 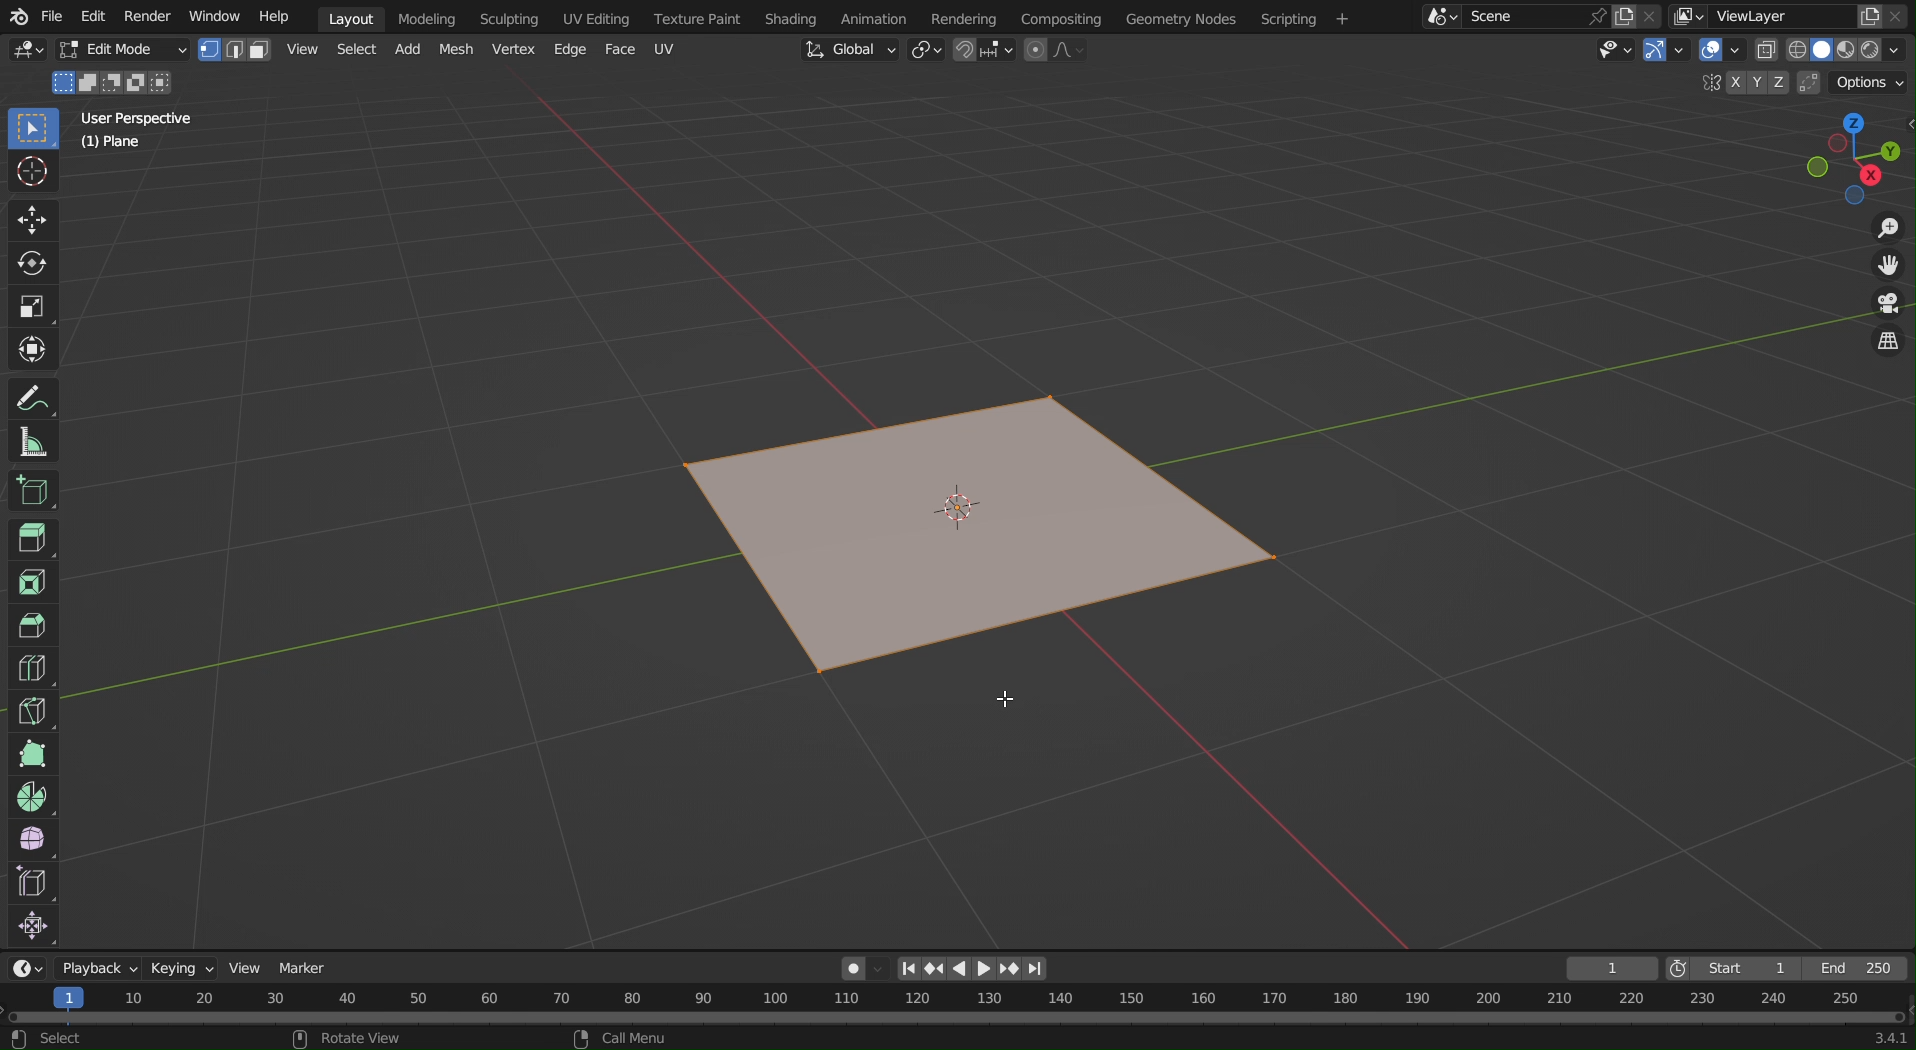 I want to click on Cal Menu, so click(x=617, y=1038).